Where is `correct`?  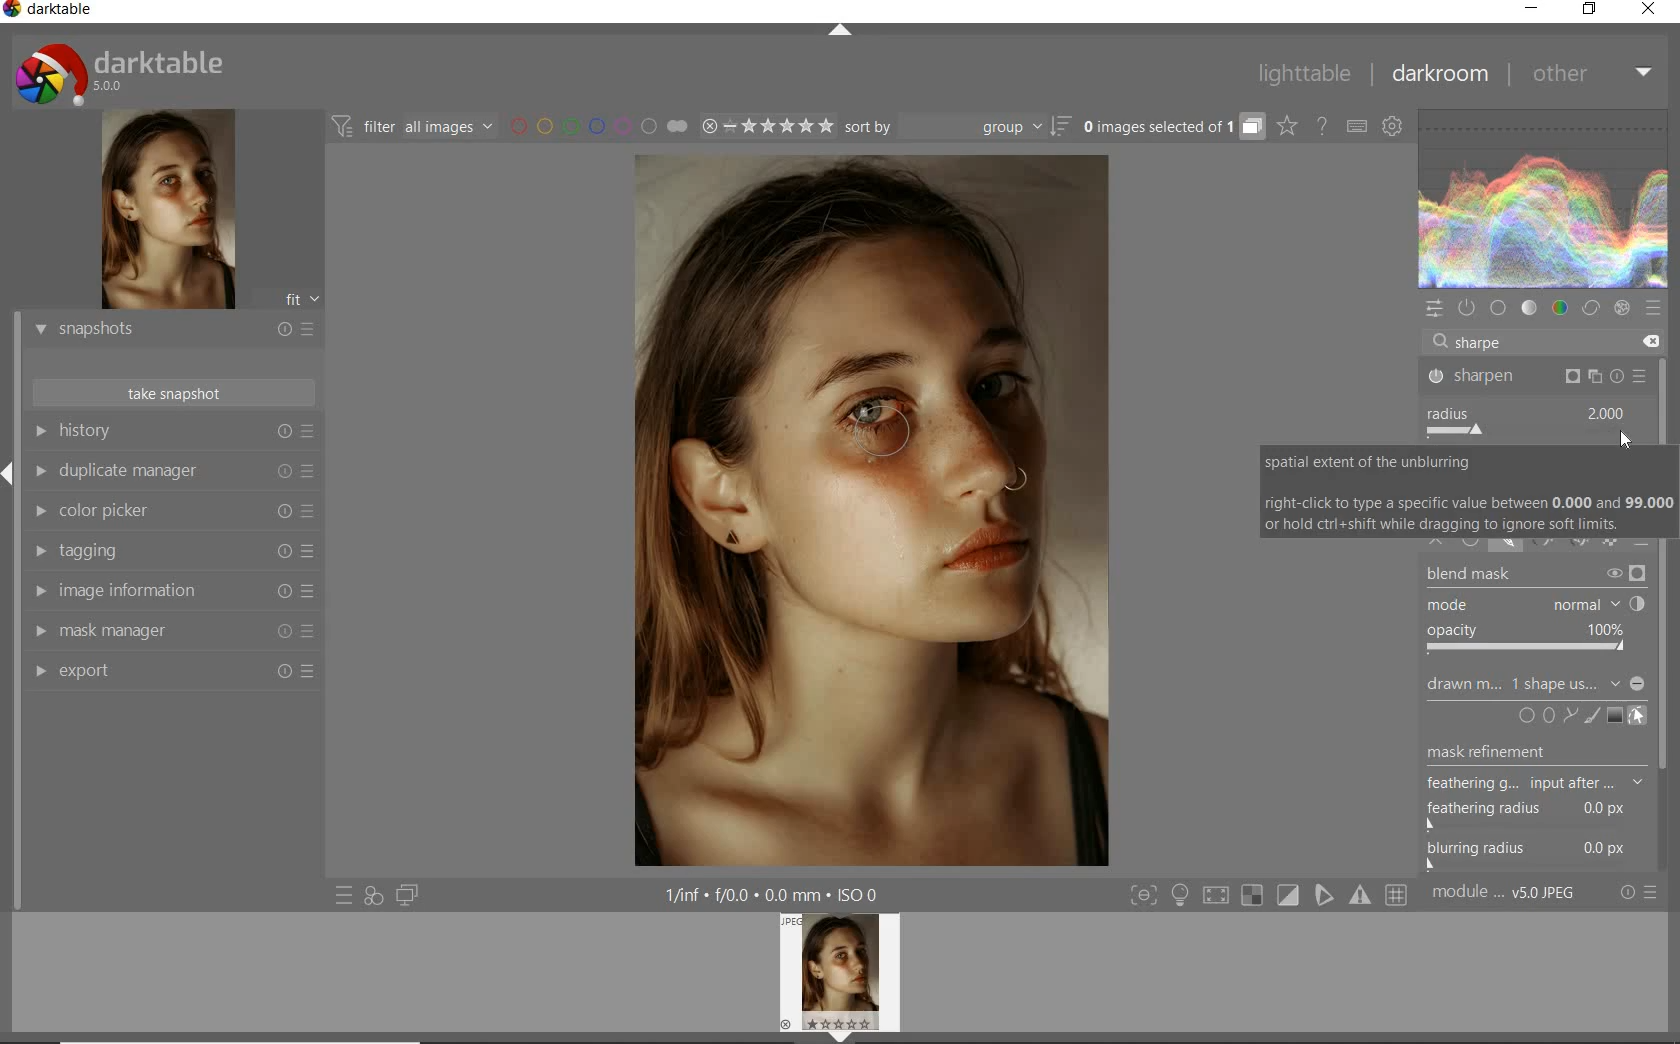
correct is located at coordinates (1590, 310).